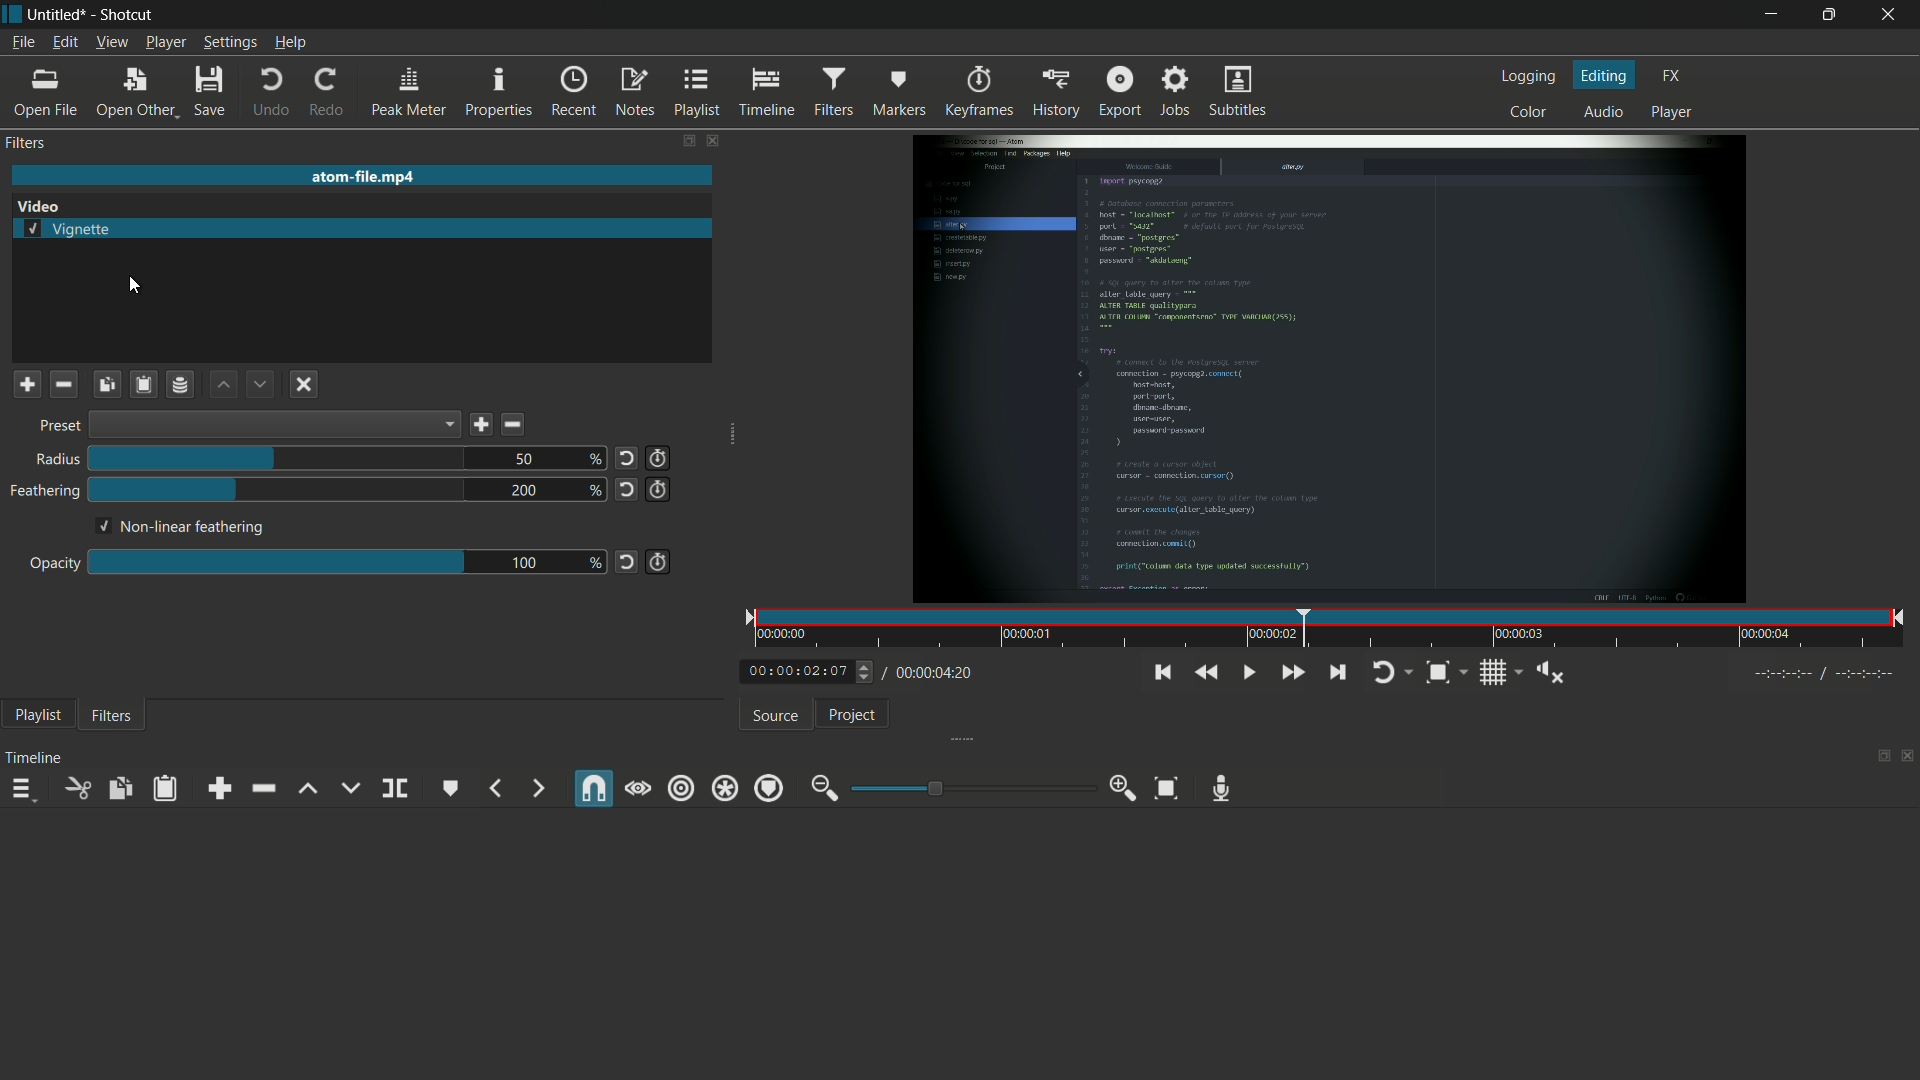  Describe the element at coordinates (1877, 757) in the screenshot. I see `change layout` at that location.